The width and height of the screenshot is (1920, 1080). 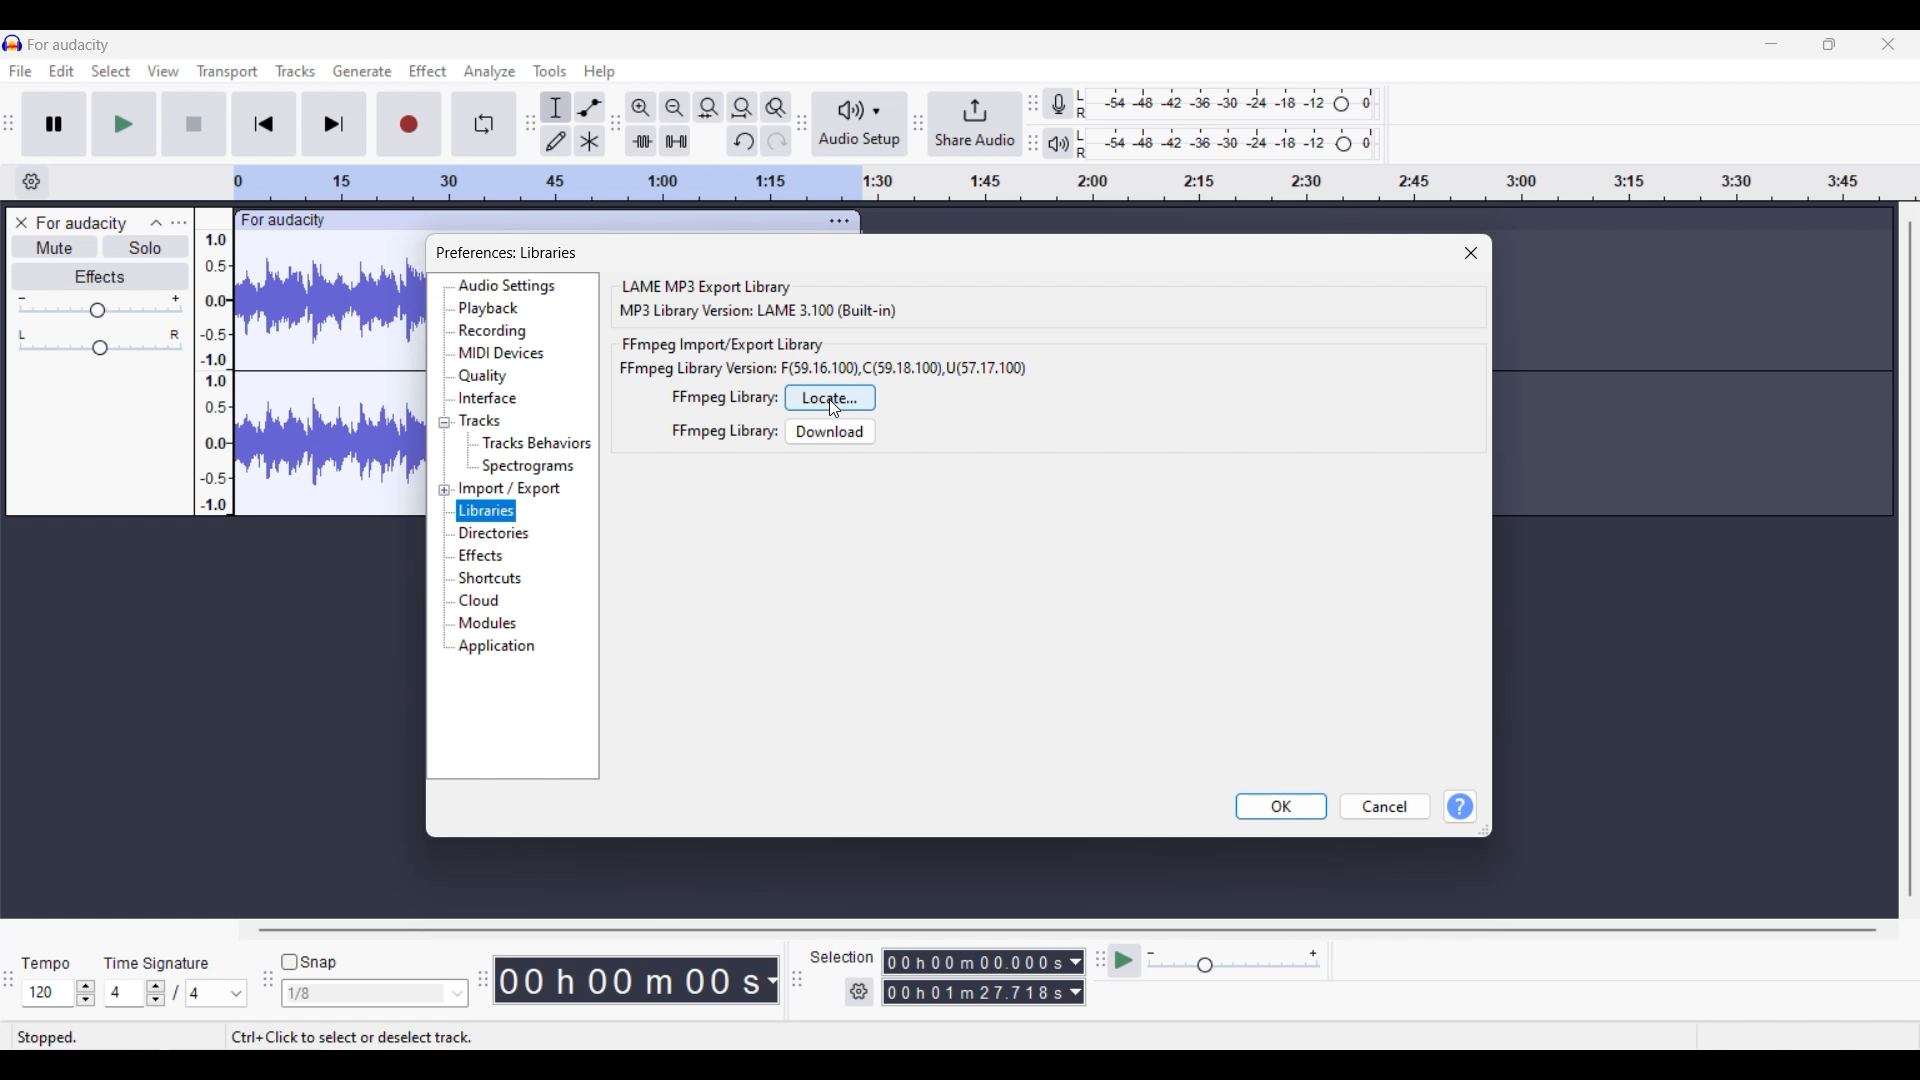 What do you see at coordinates (974, 978) in the screenshot?
I see `Selection duration` at bounding box center [974, 978].